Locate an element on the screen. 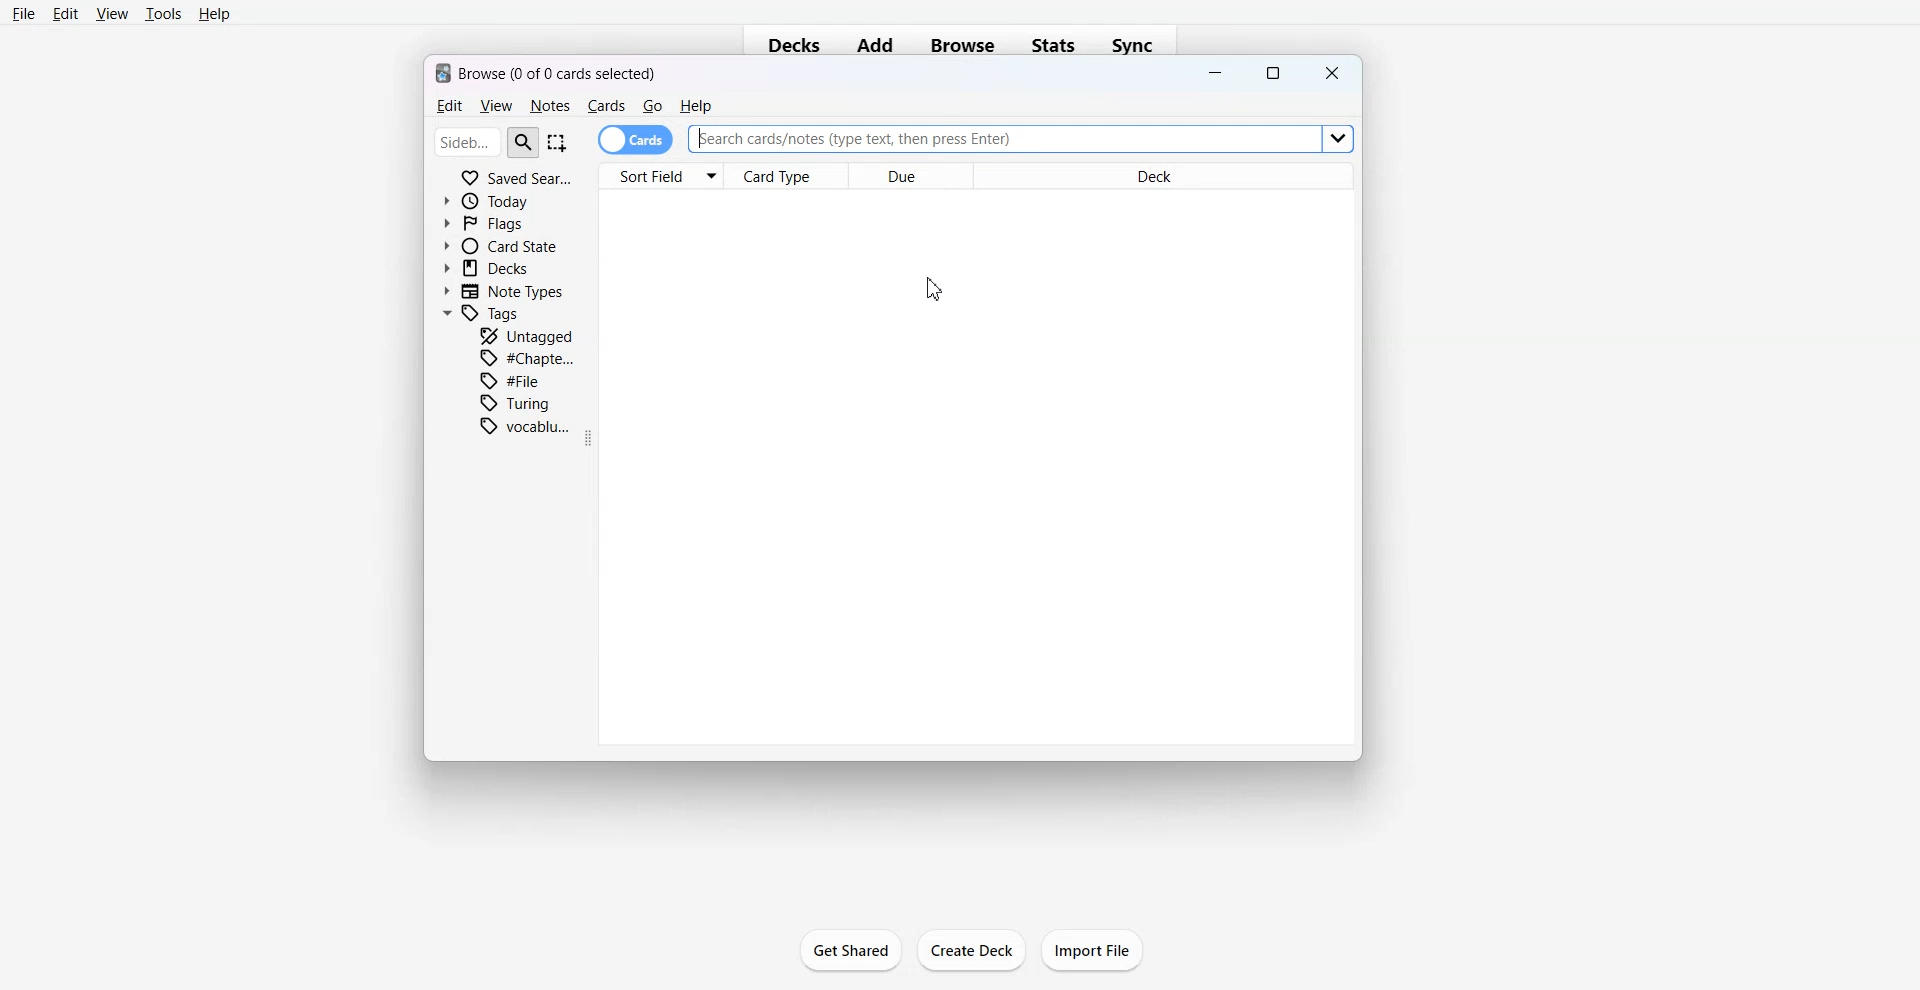 The width and height of the screenshot is (1920, 990). Edit is located at coordinates (66, 13).